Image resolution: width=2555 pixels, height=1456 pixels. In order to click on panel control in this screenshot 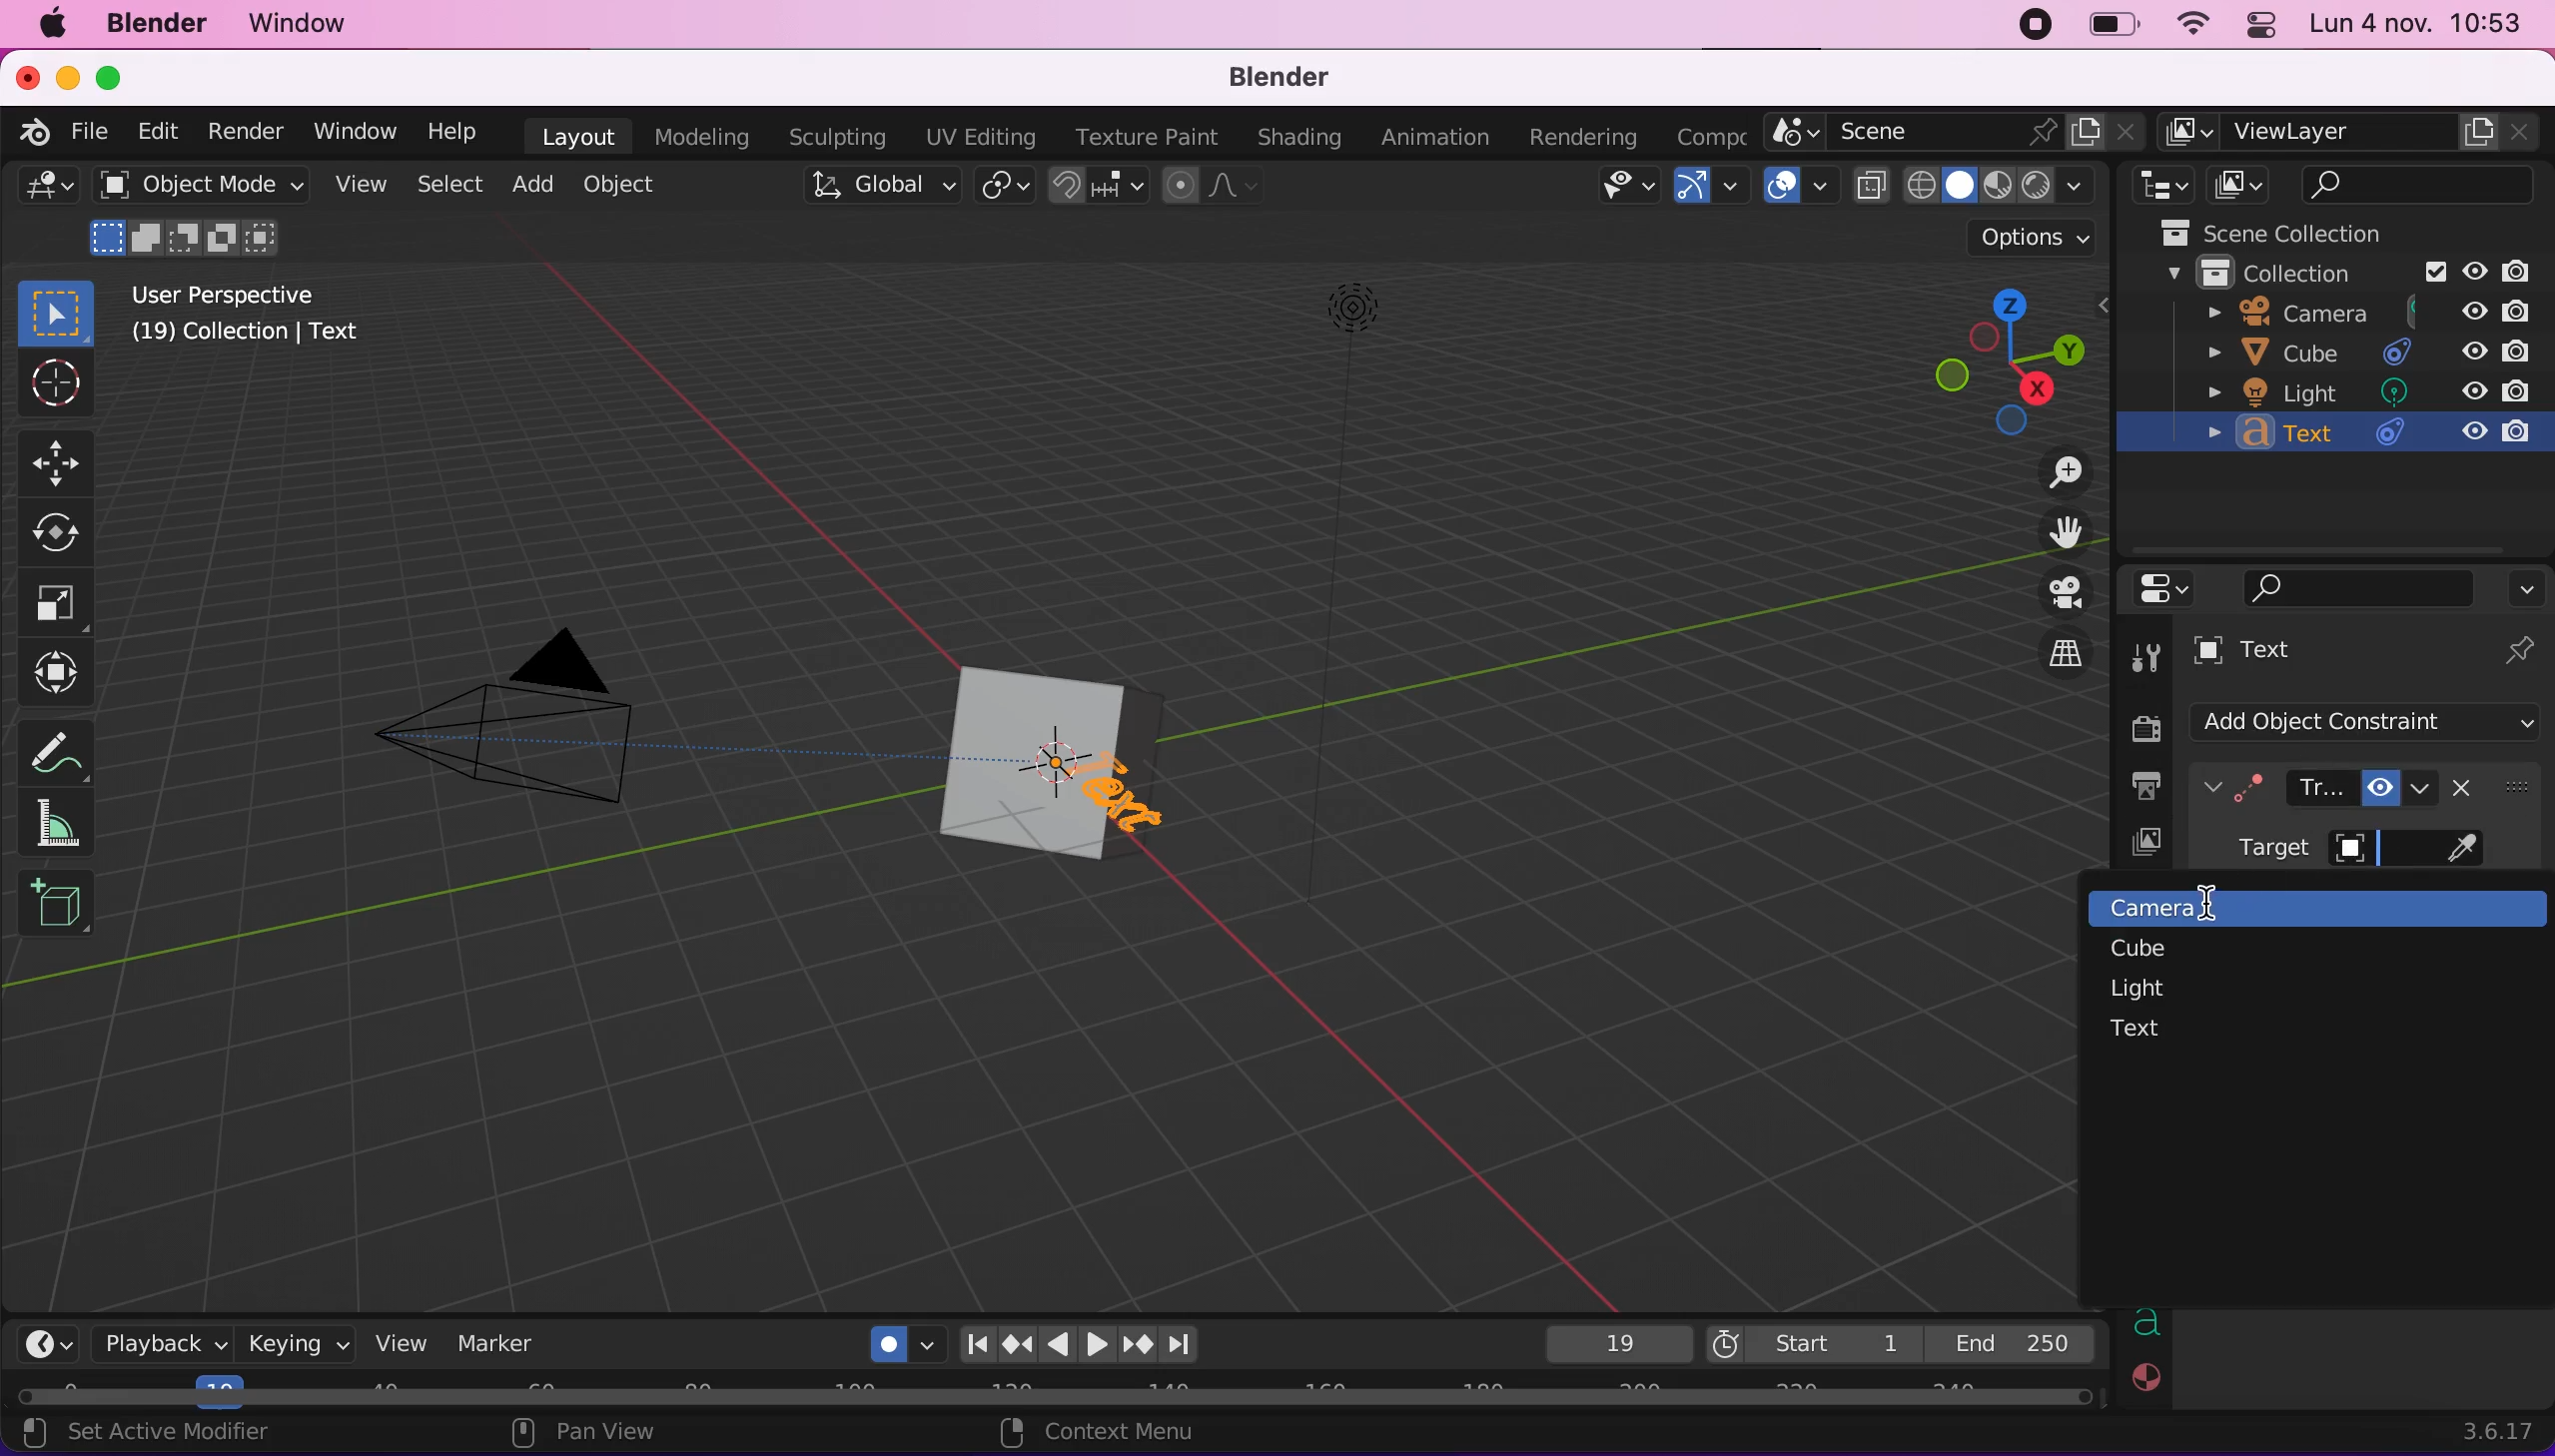, I will do `click(2256, 27)`.